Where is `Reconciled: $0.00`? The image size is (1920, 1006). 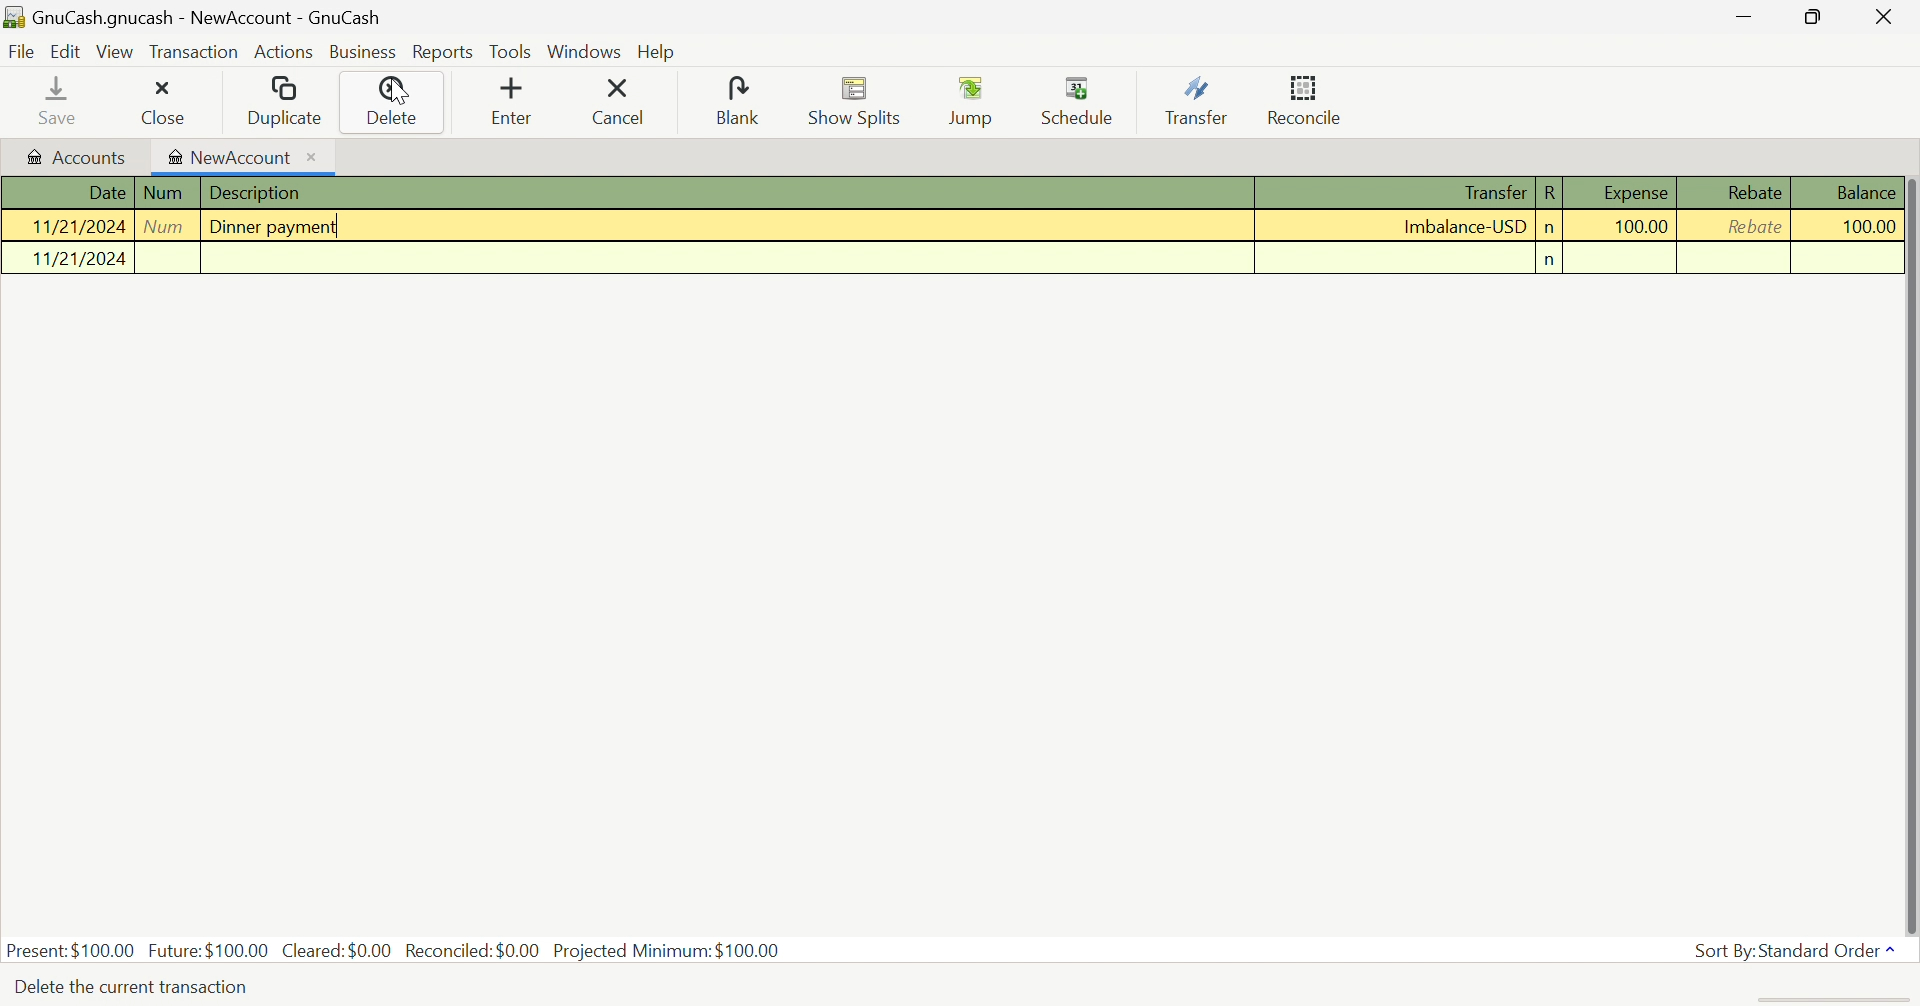
Reconciled: $0.00 is located at coordinates (473, 951).